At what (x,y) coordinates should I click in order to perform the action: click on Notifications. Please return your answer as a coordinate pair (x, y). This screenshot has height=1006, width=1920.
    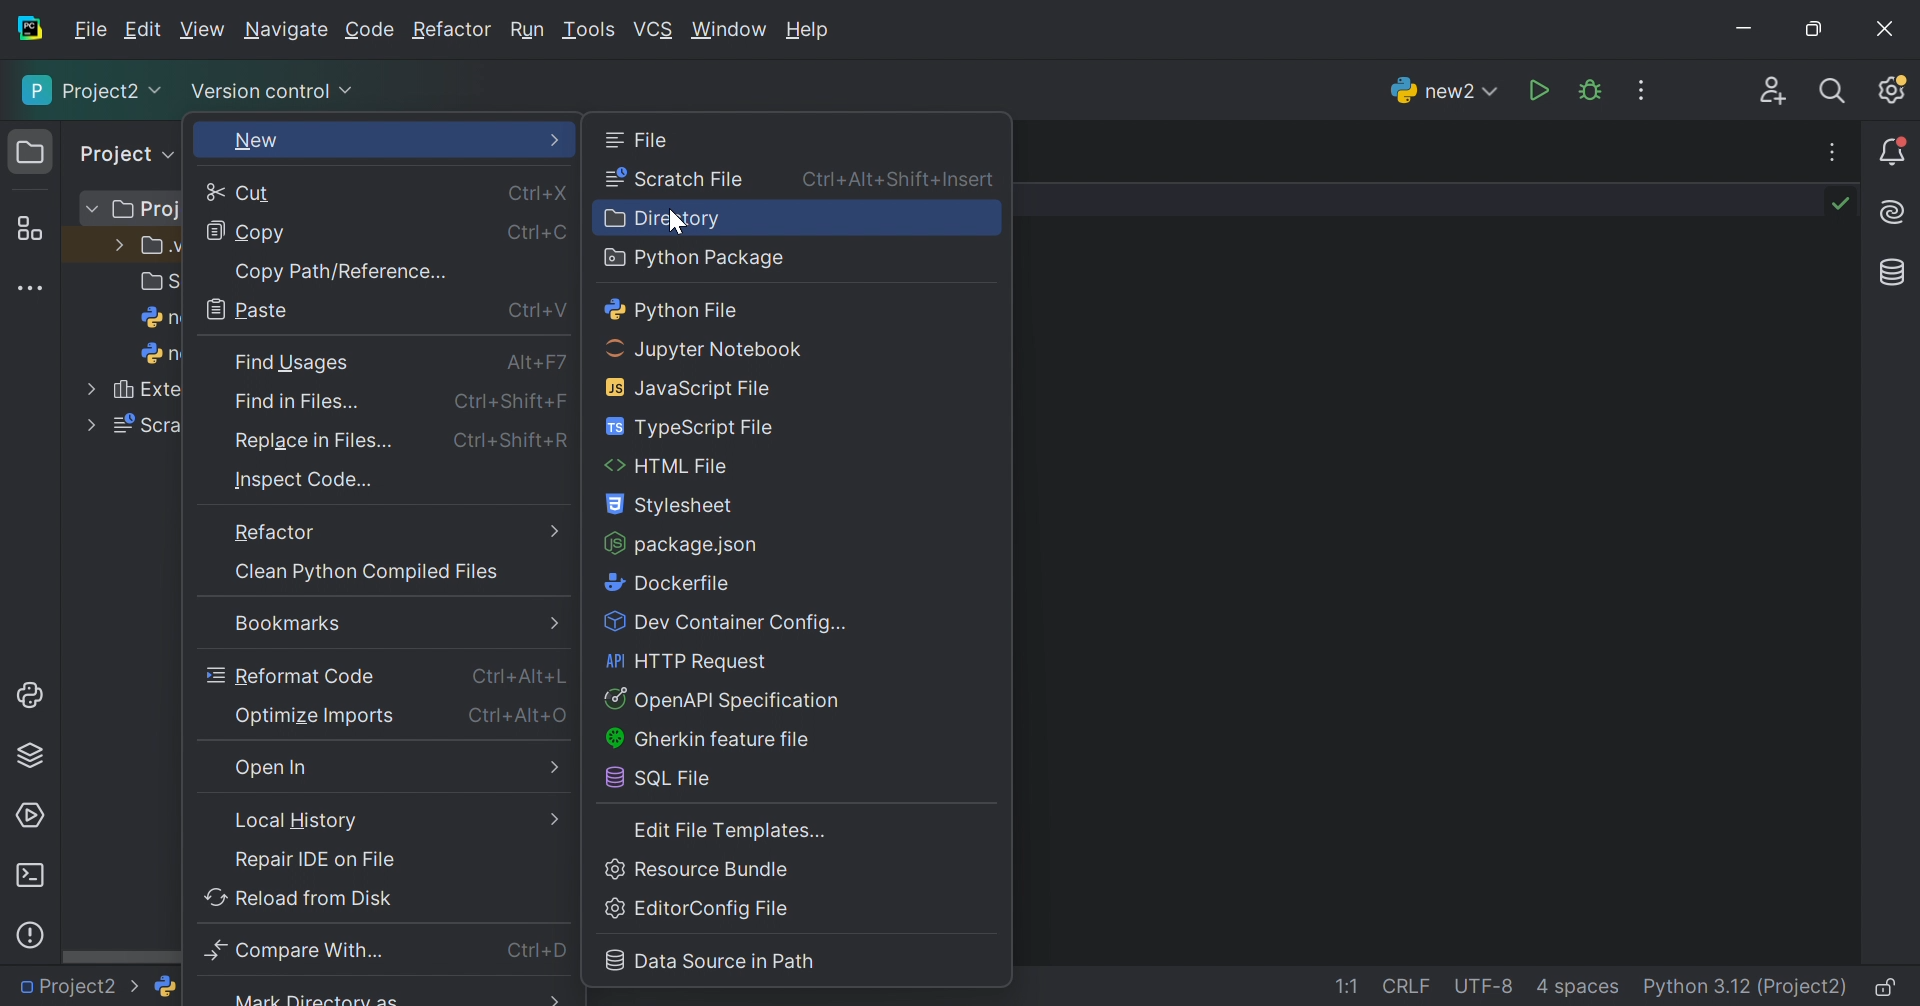
    Looking at the image, I should click on (1896, 151).